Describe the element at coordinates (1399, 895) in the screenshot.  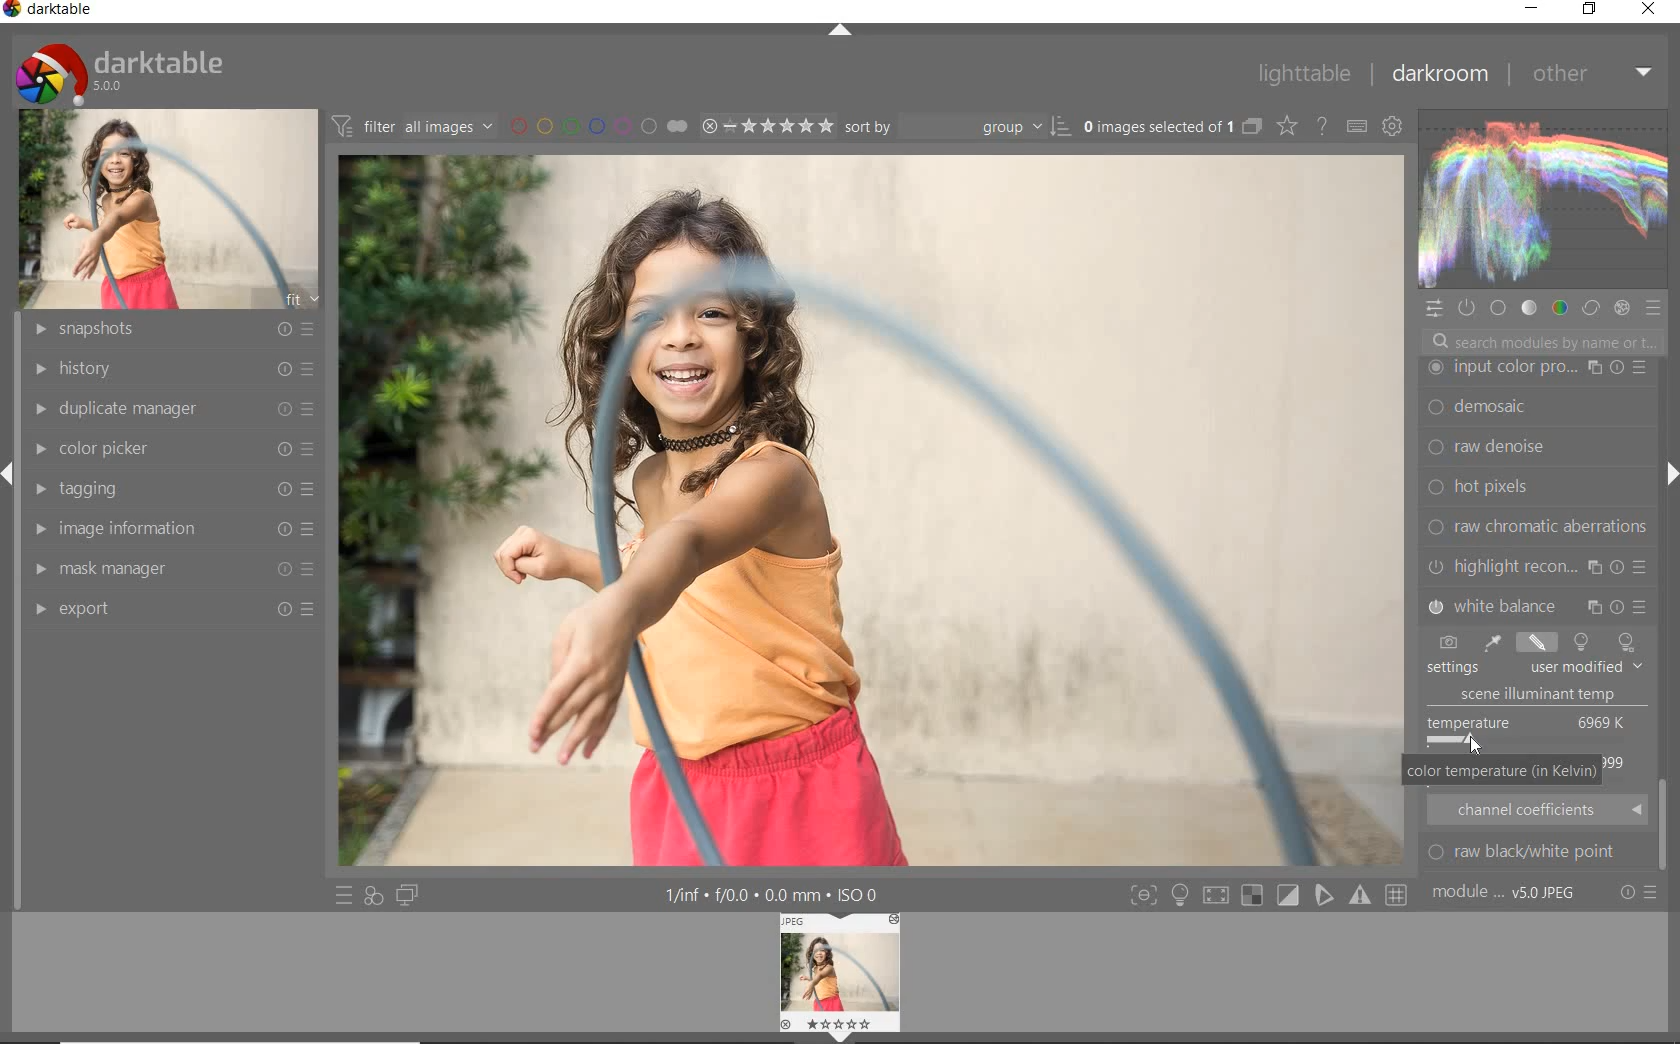
I see `toggle mode ` at that location.